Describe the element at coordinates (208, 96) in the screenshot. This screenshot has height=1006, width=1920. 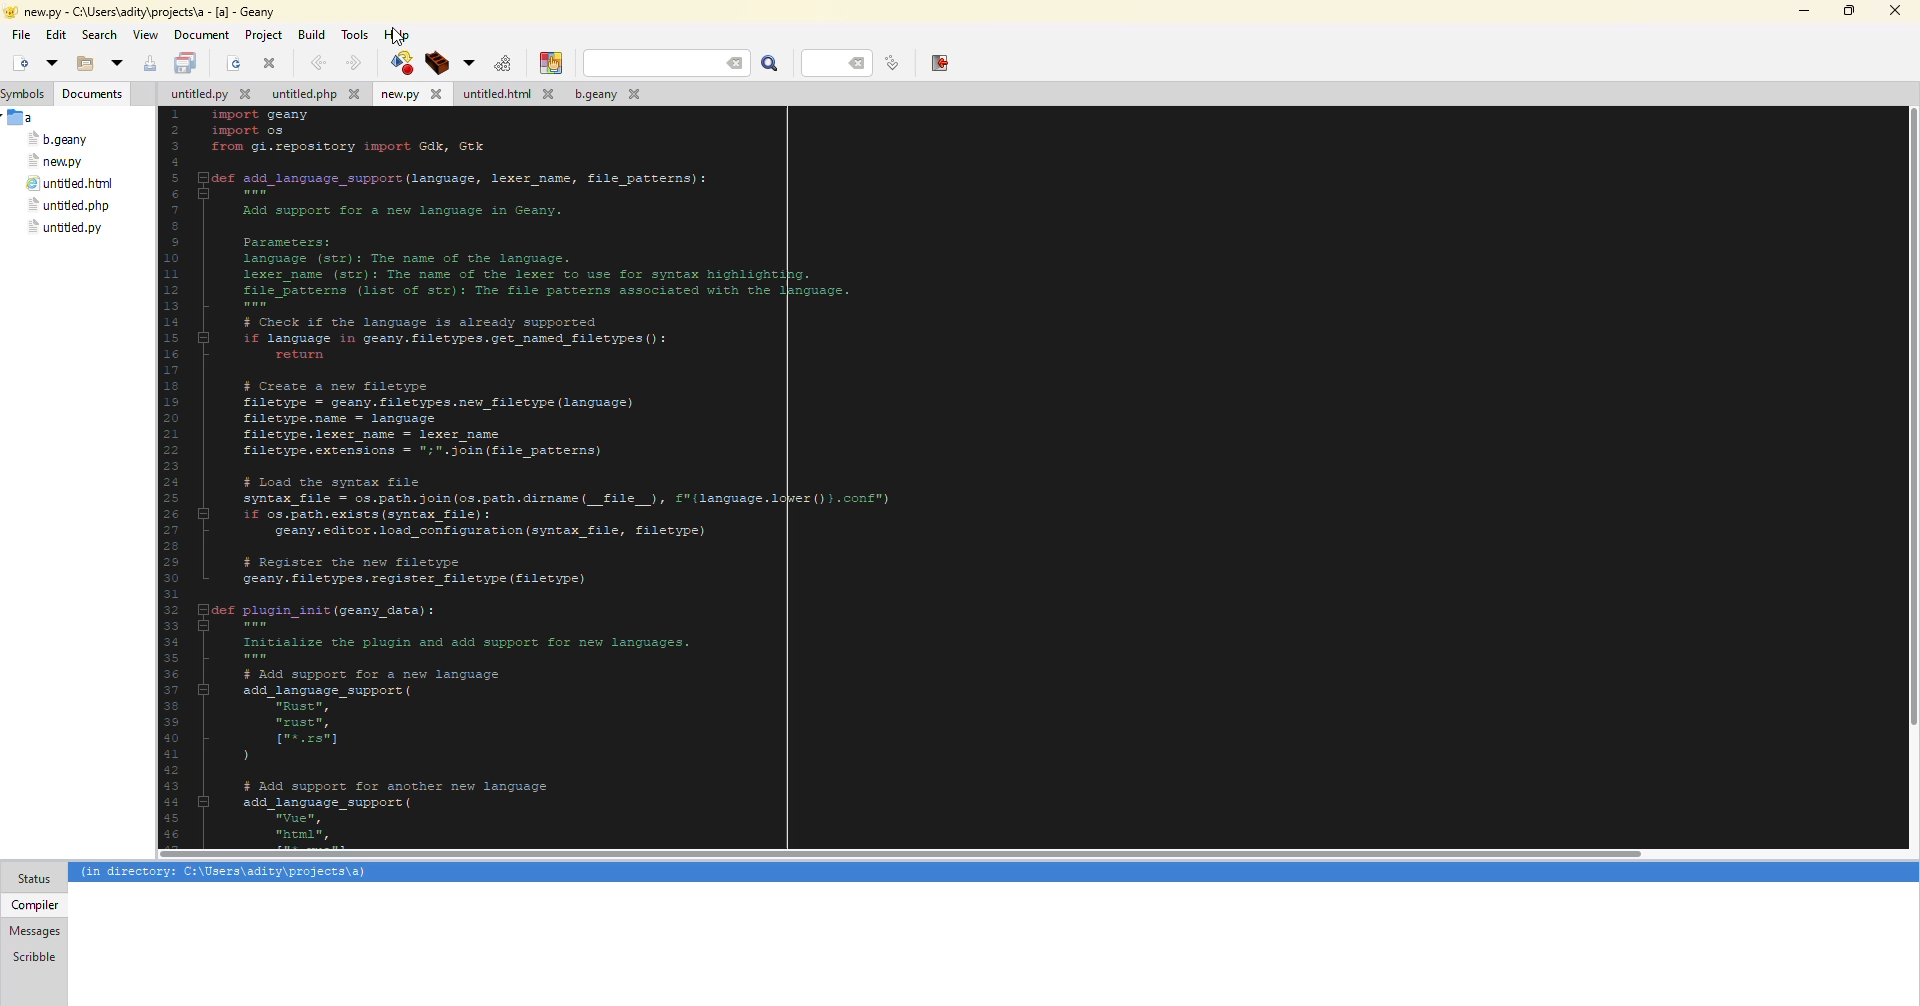
I see `file` at that location.